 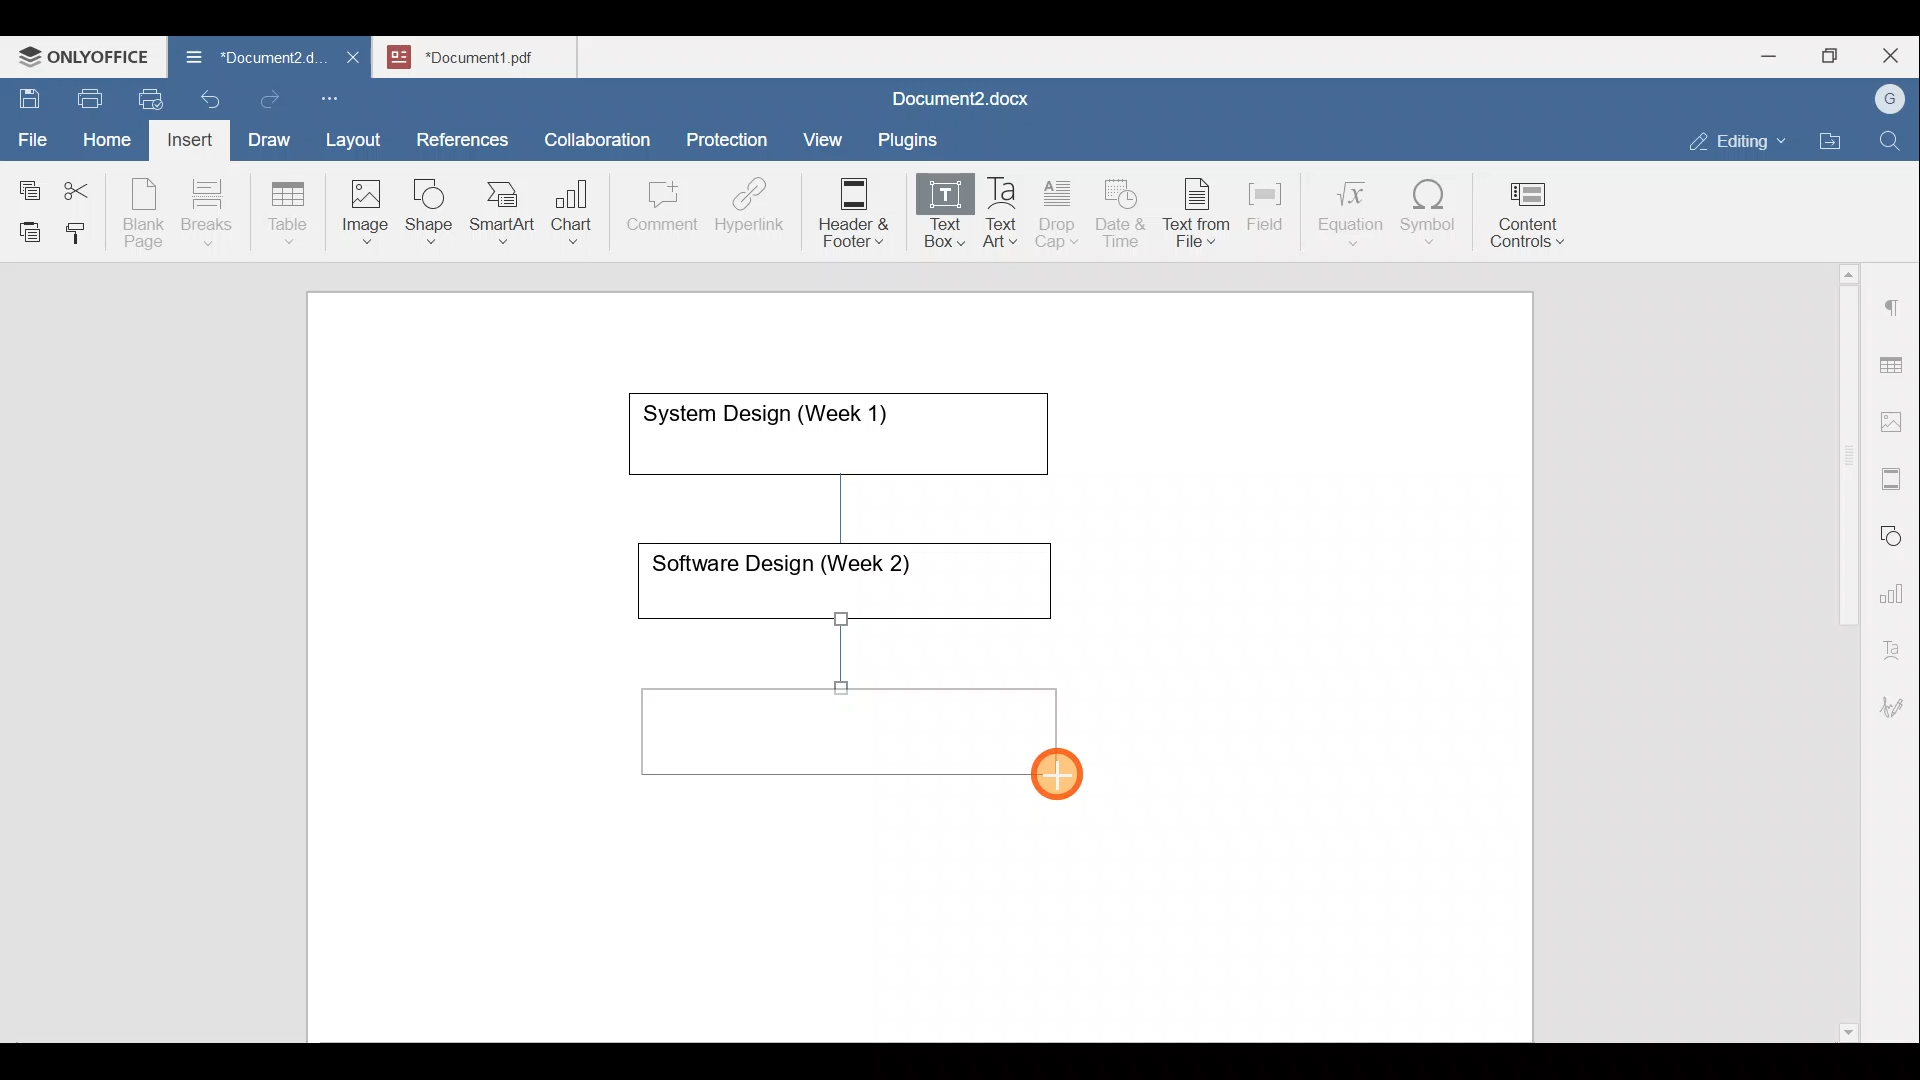 What do you see at coordinates (1895, 533) in the screenshot?
I see `Shapes settings` at bounding box center [1895, 533].